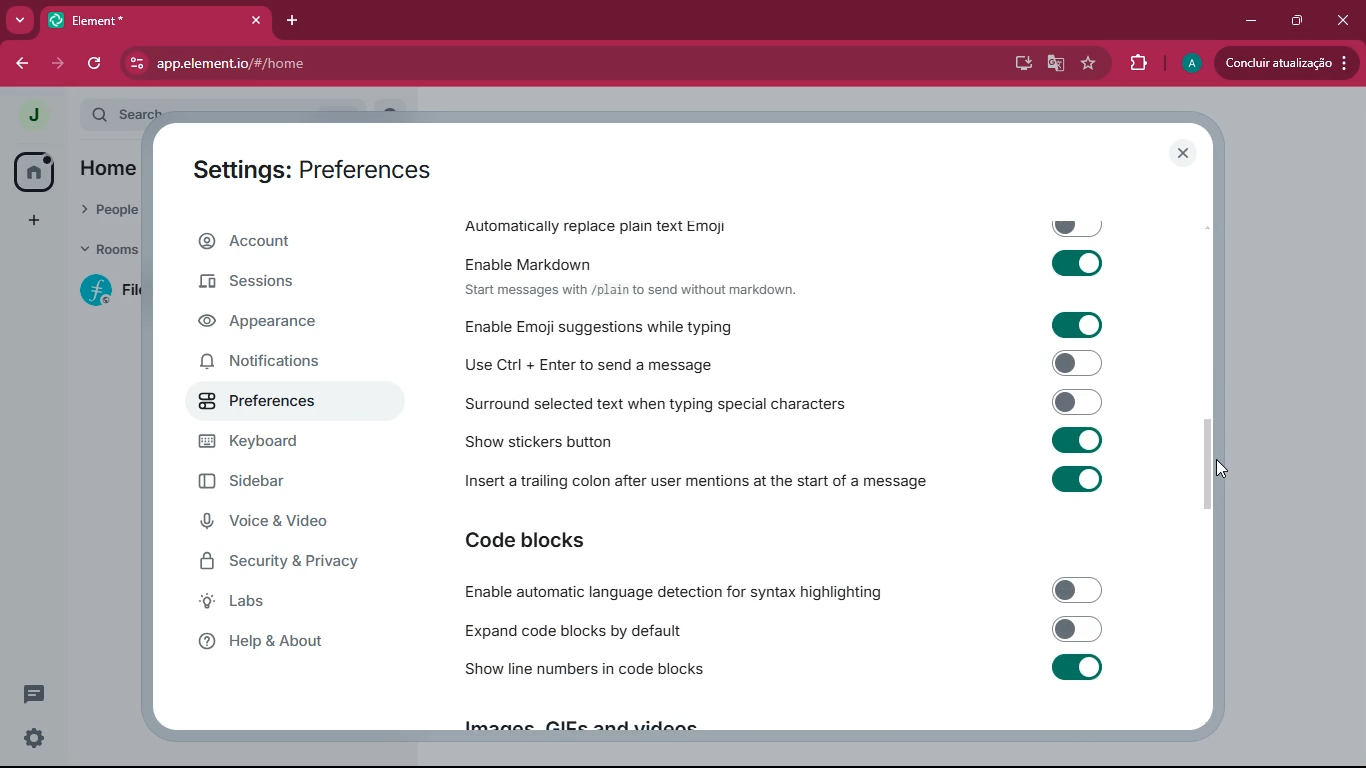 The height and width of the screenshot is (768, 1366). I want to click on maximize, so click(1293, 22).